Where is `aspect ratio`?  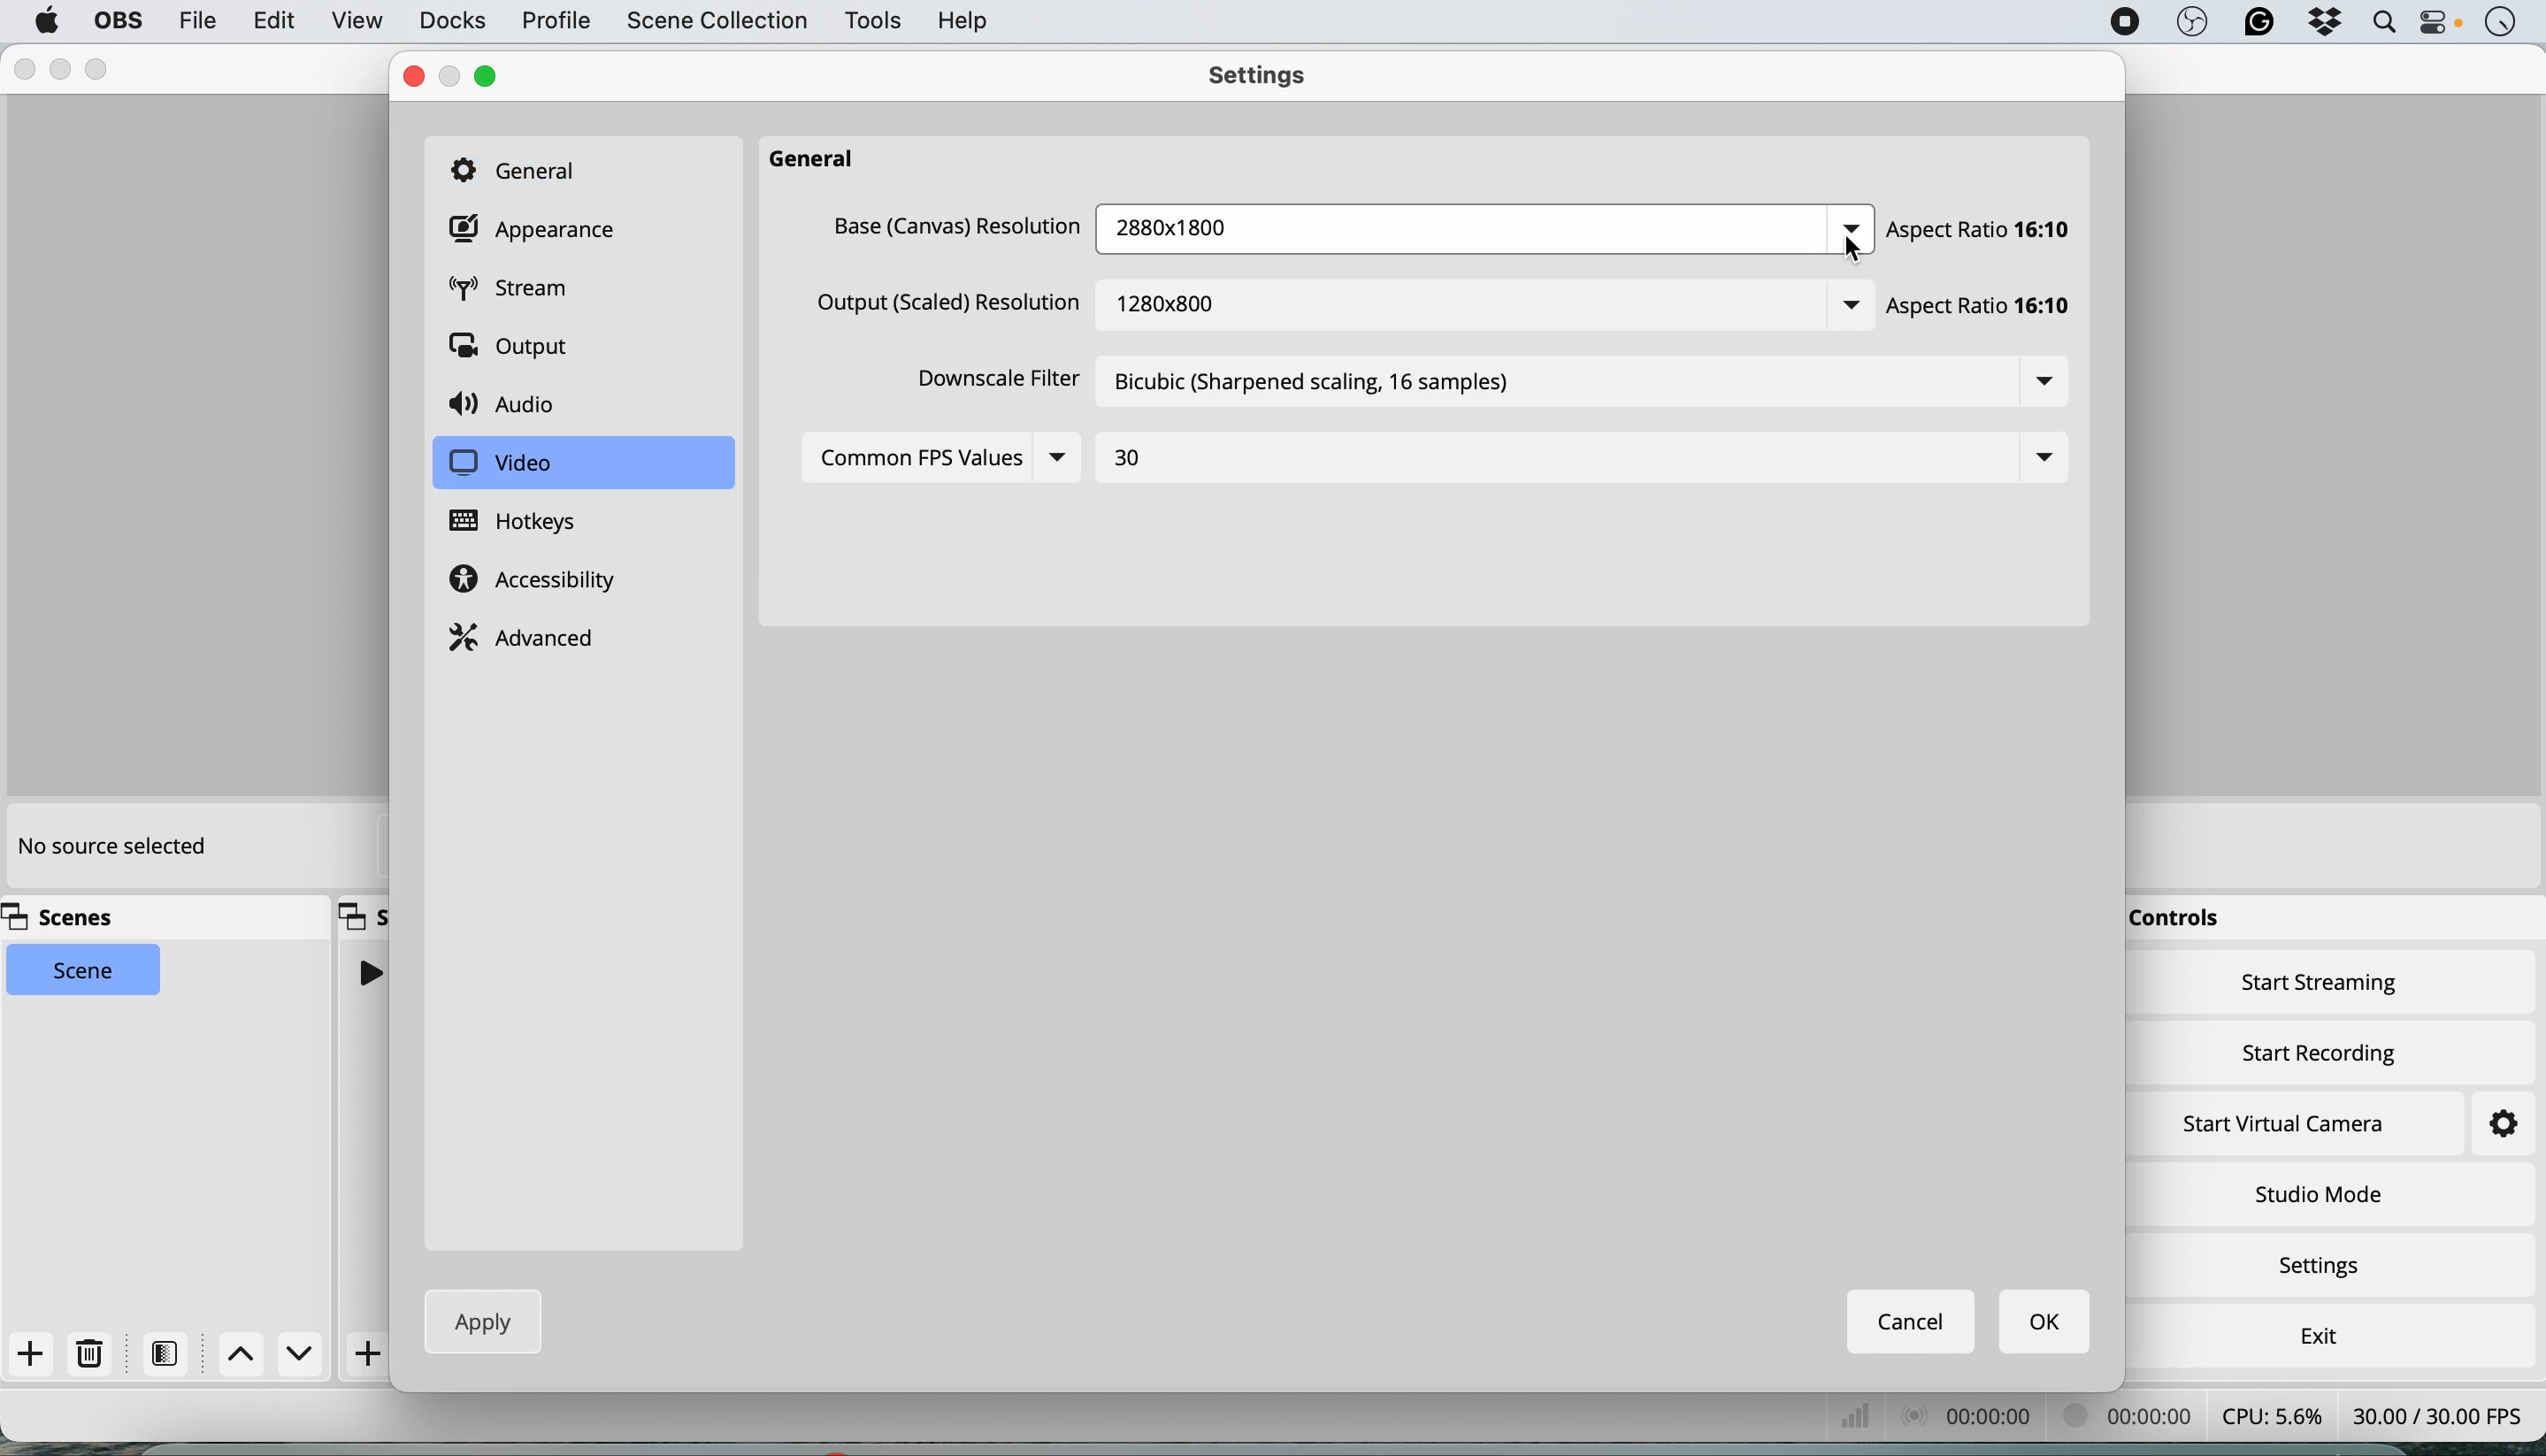 aspect ratio is located at coordinates (1986, 307).